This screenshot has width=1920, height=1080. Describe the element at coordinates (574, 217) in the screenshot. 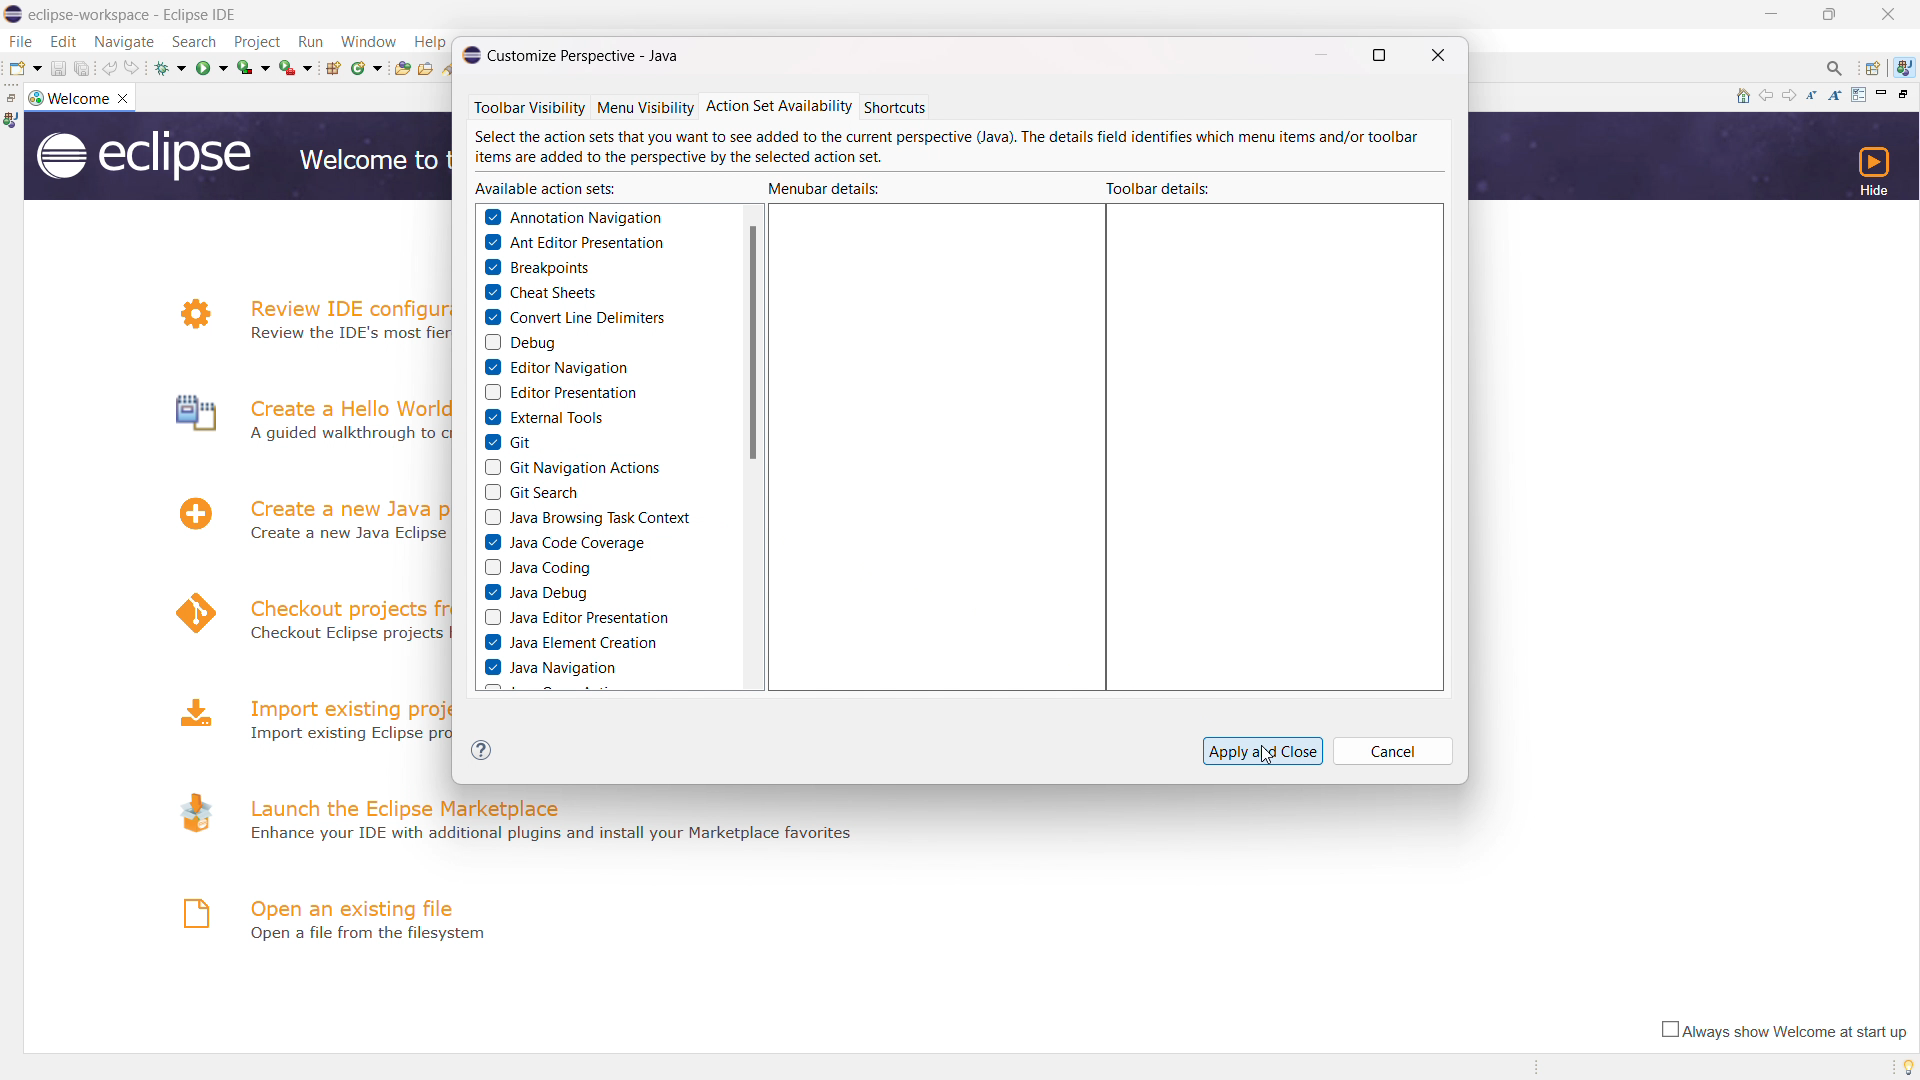

I see `annotation navigation` at that location.